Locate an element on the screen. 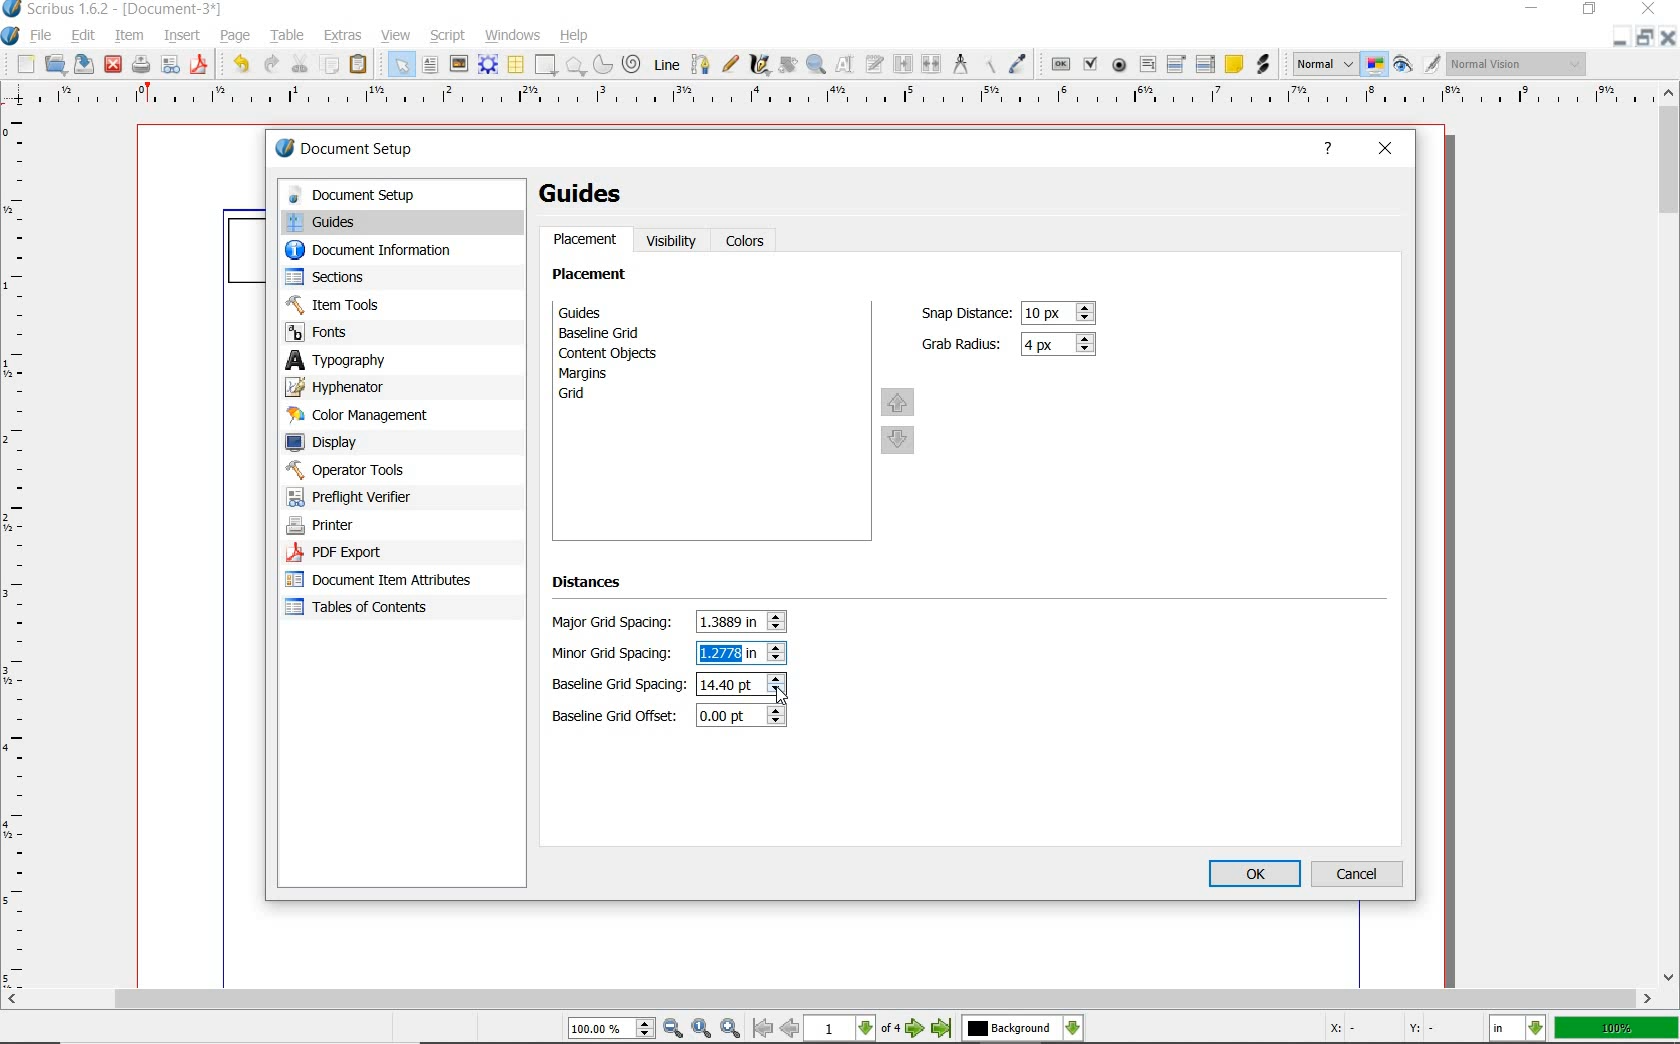 This screenshot has height=1044, width=1680. major grid spacing value is located at coordinates (731, 623).